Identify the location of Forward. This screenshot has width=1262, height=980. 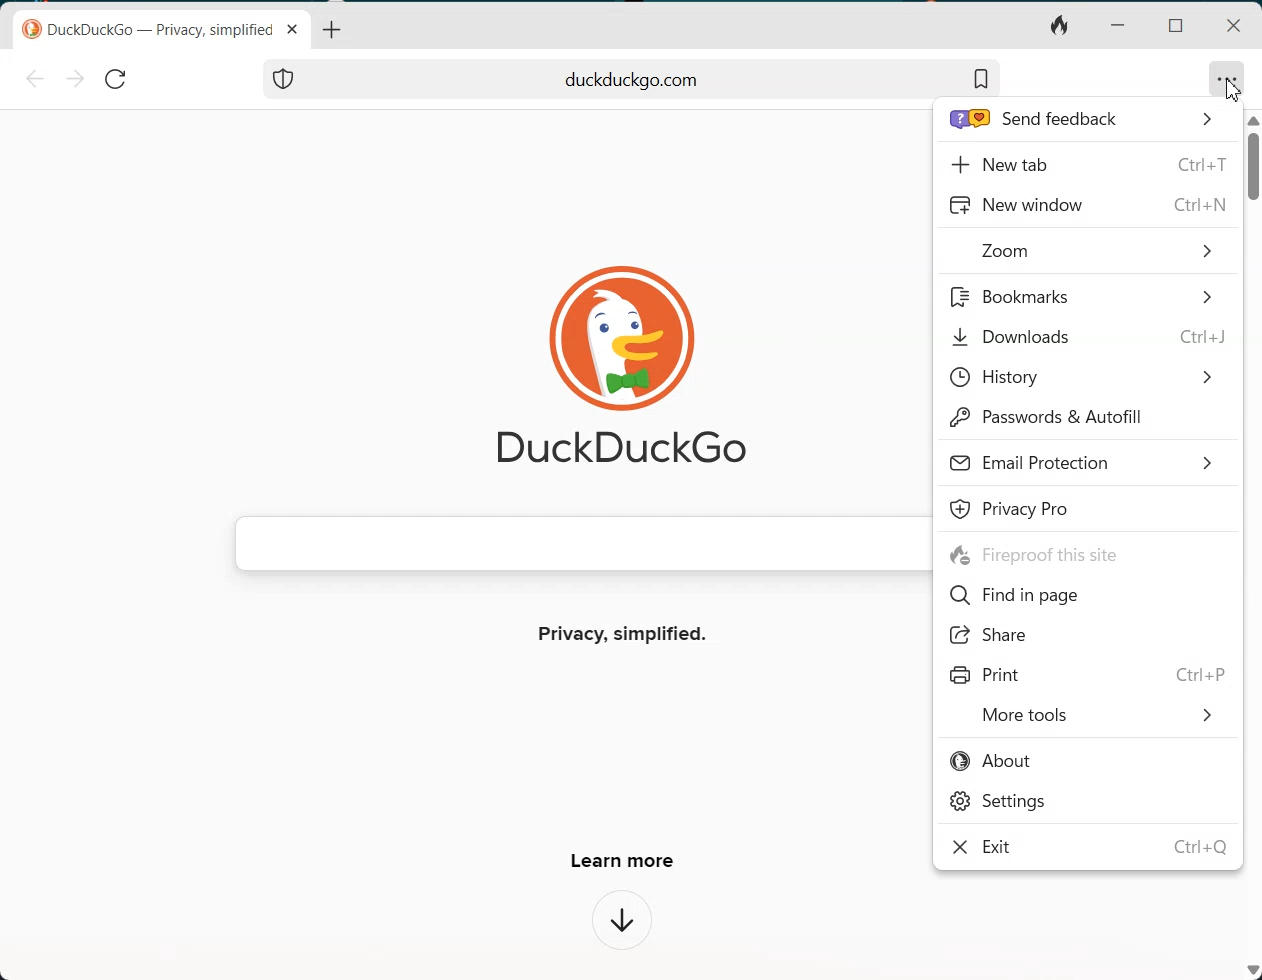
(74, 80).